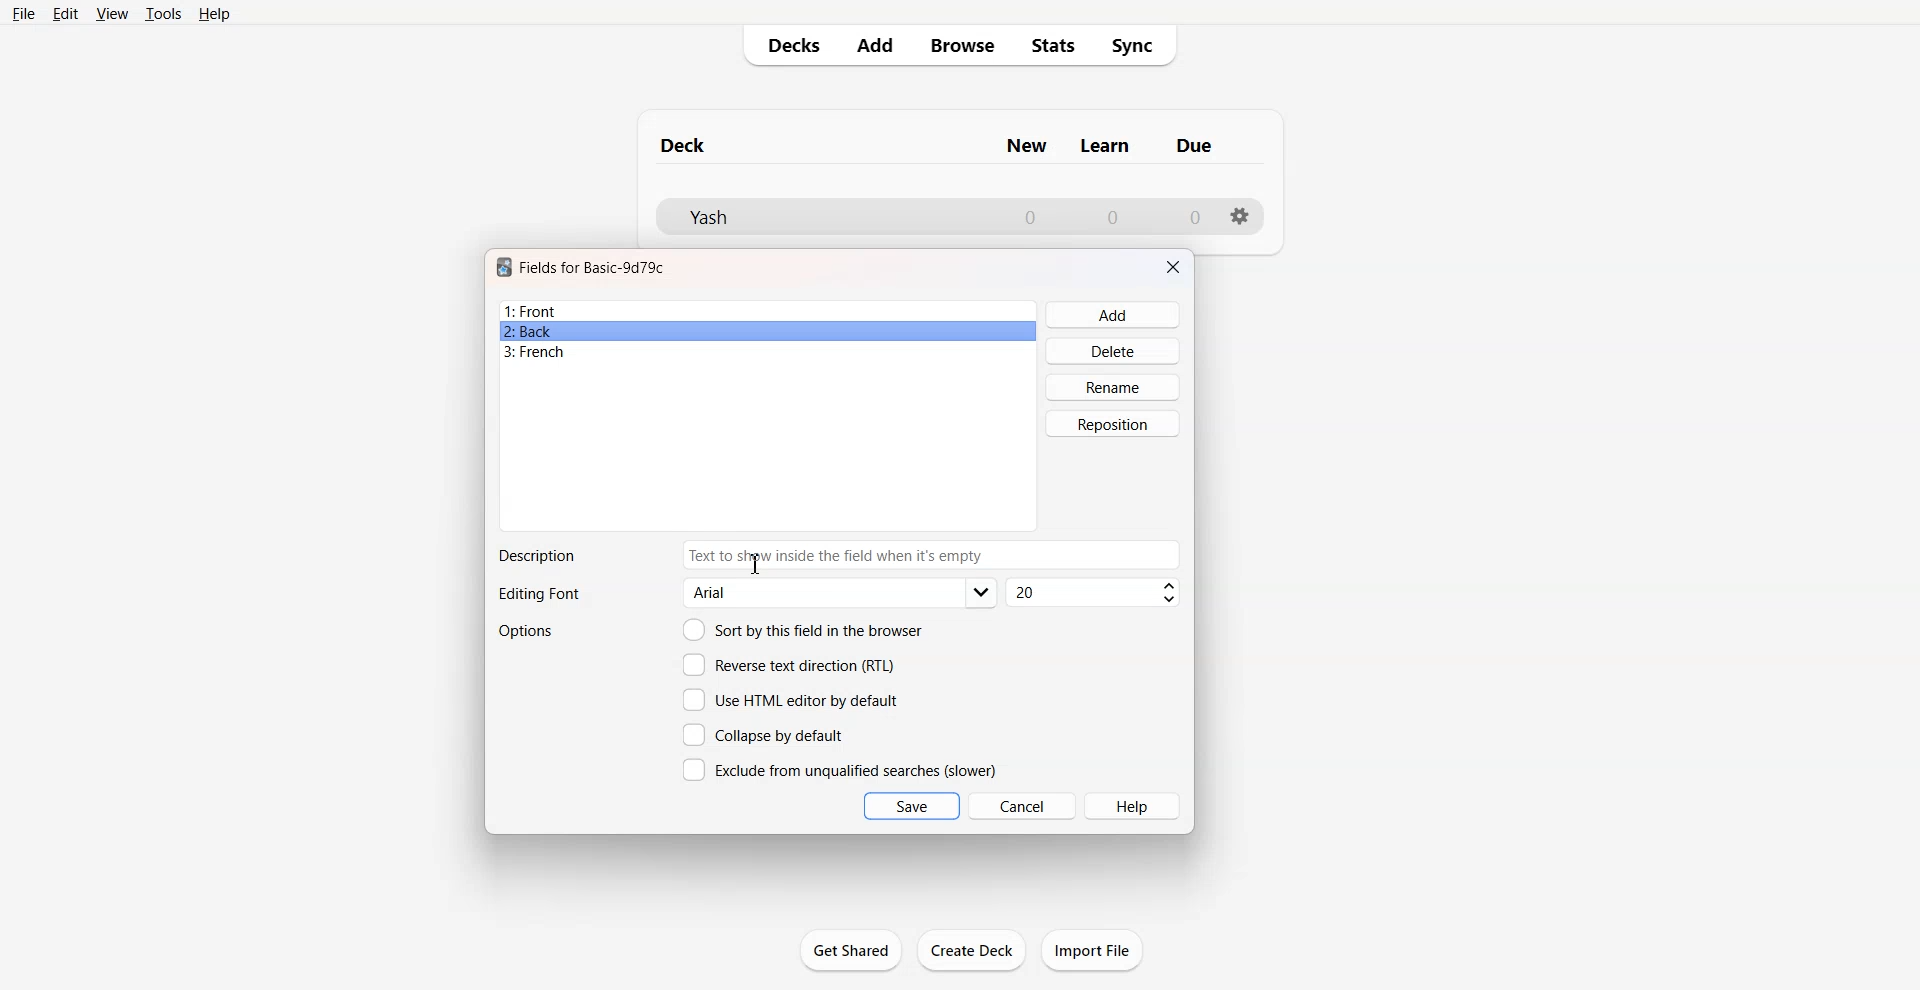 The height and width of the screenshot is (990, 1920). Describe the element at coordinates (1139, 46) in the screenshot. I see `Sync` at that location.